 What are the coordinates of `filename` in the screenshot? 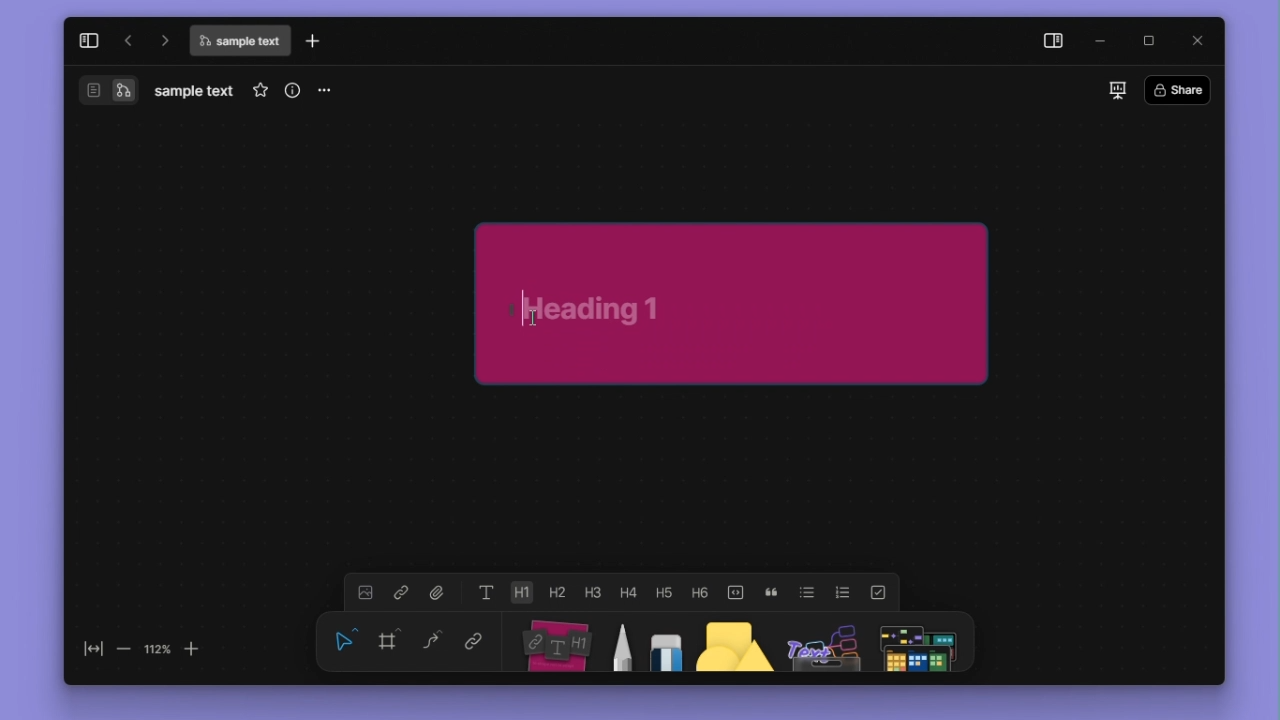 It's located at (194, 92).